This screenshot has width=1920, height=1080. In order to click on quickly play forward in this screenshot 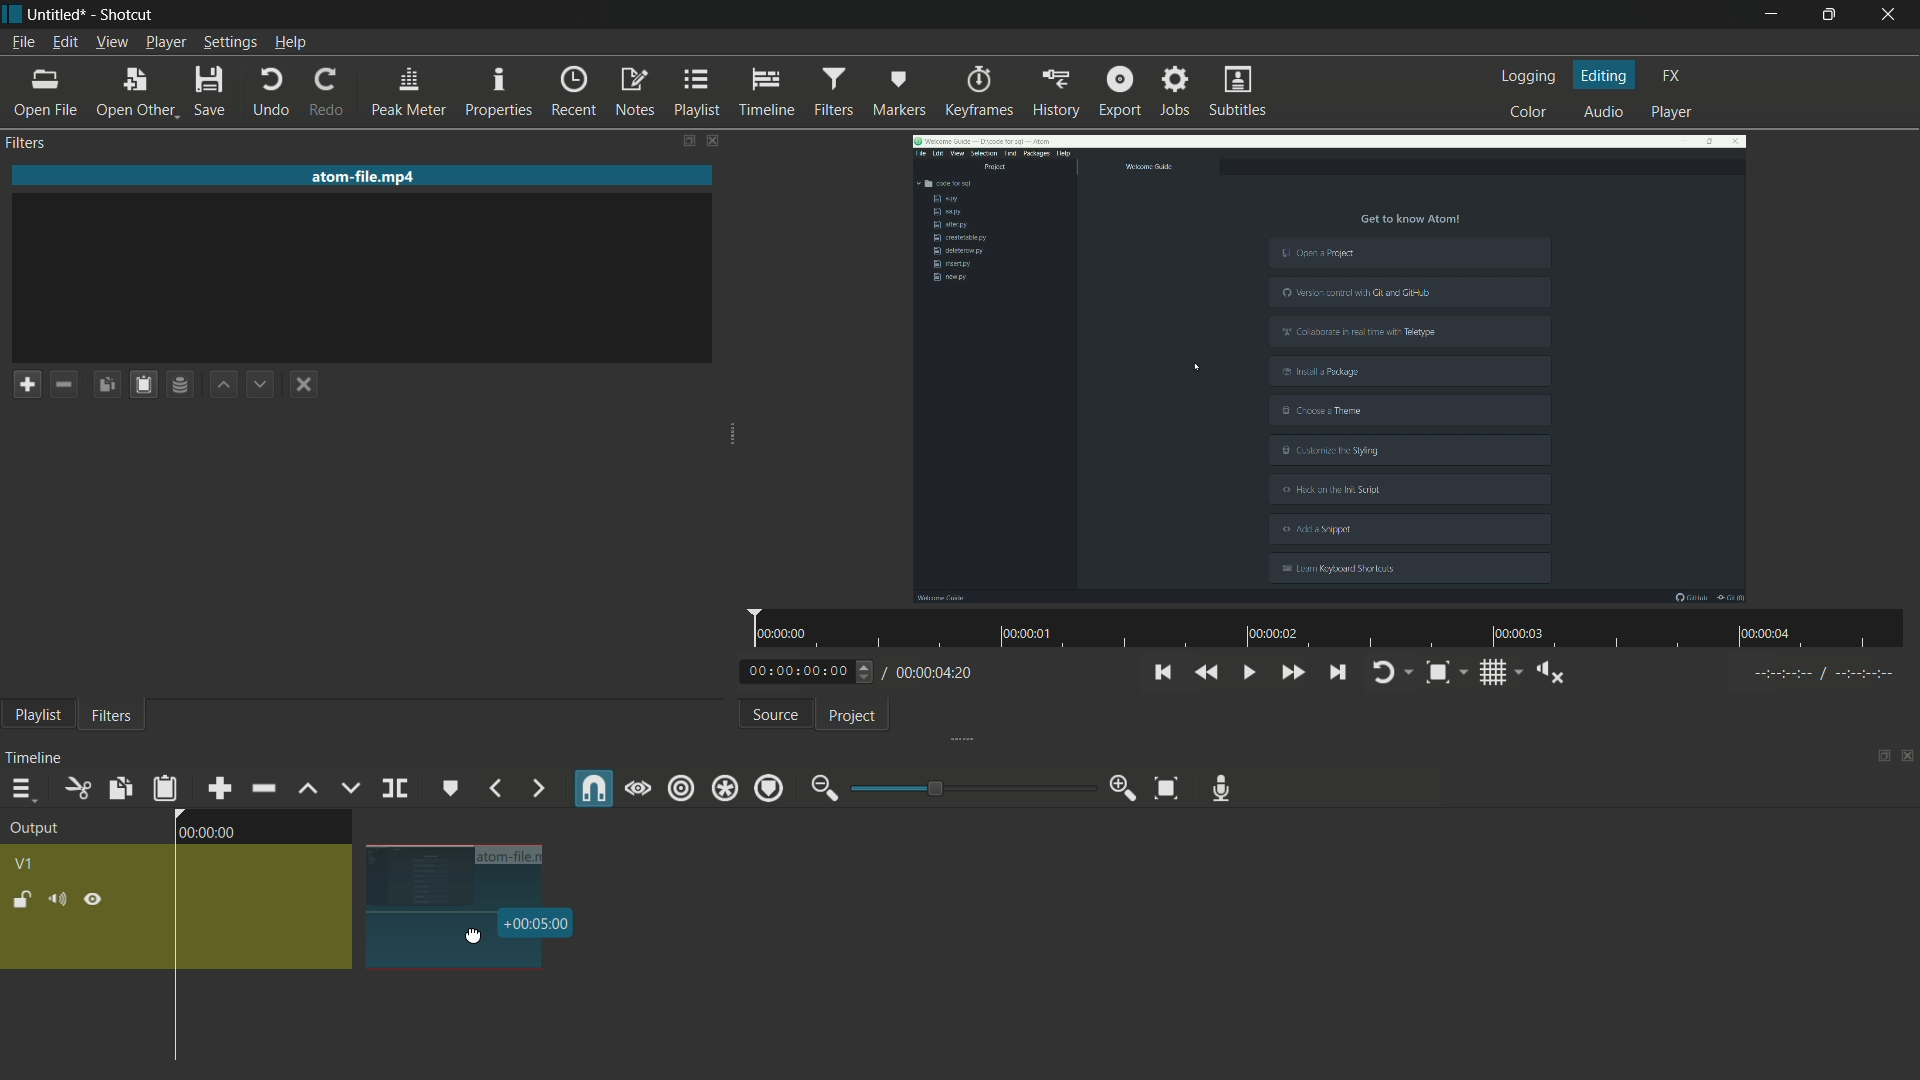, I will do `click(1292, 670)`.